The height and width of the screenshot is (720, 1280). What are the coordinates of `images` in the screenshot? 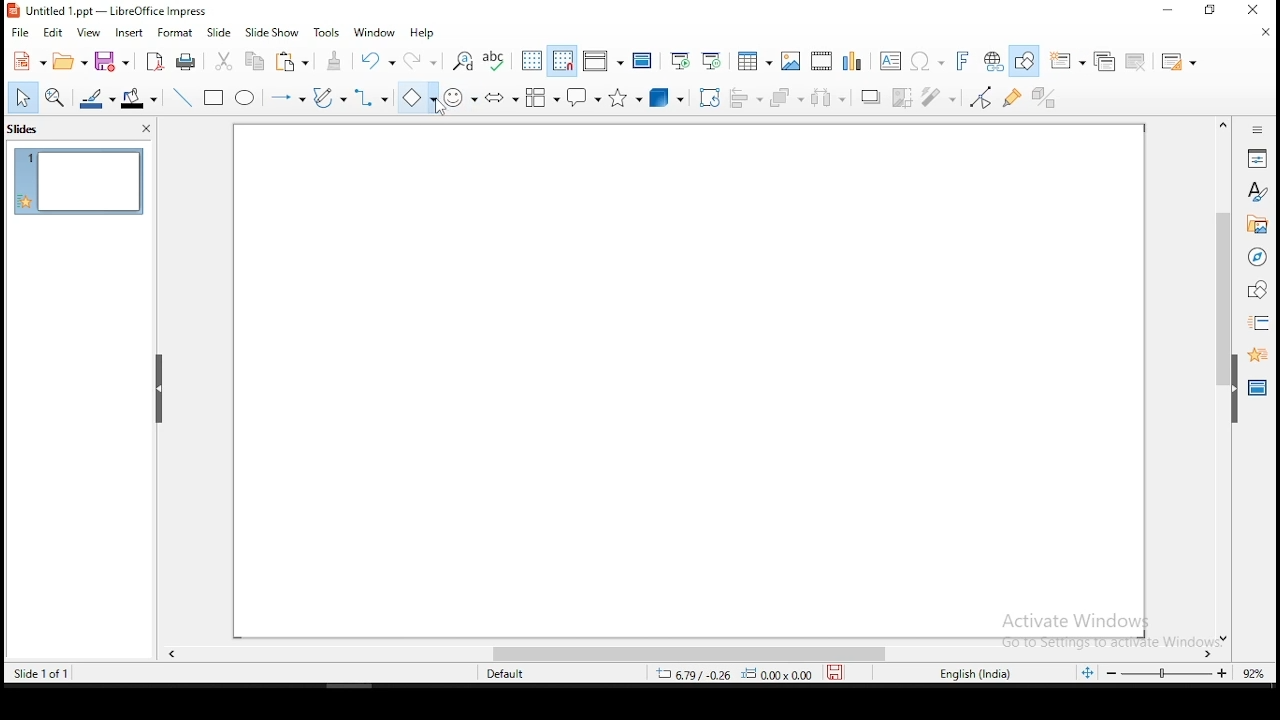 It's located at (790, 59).